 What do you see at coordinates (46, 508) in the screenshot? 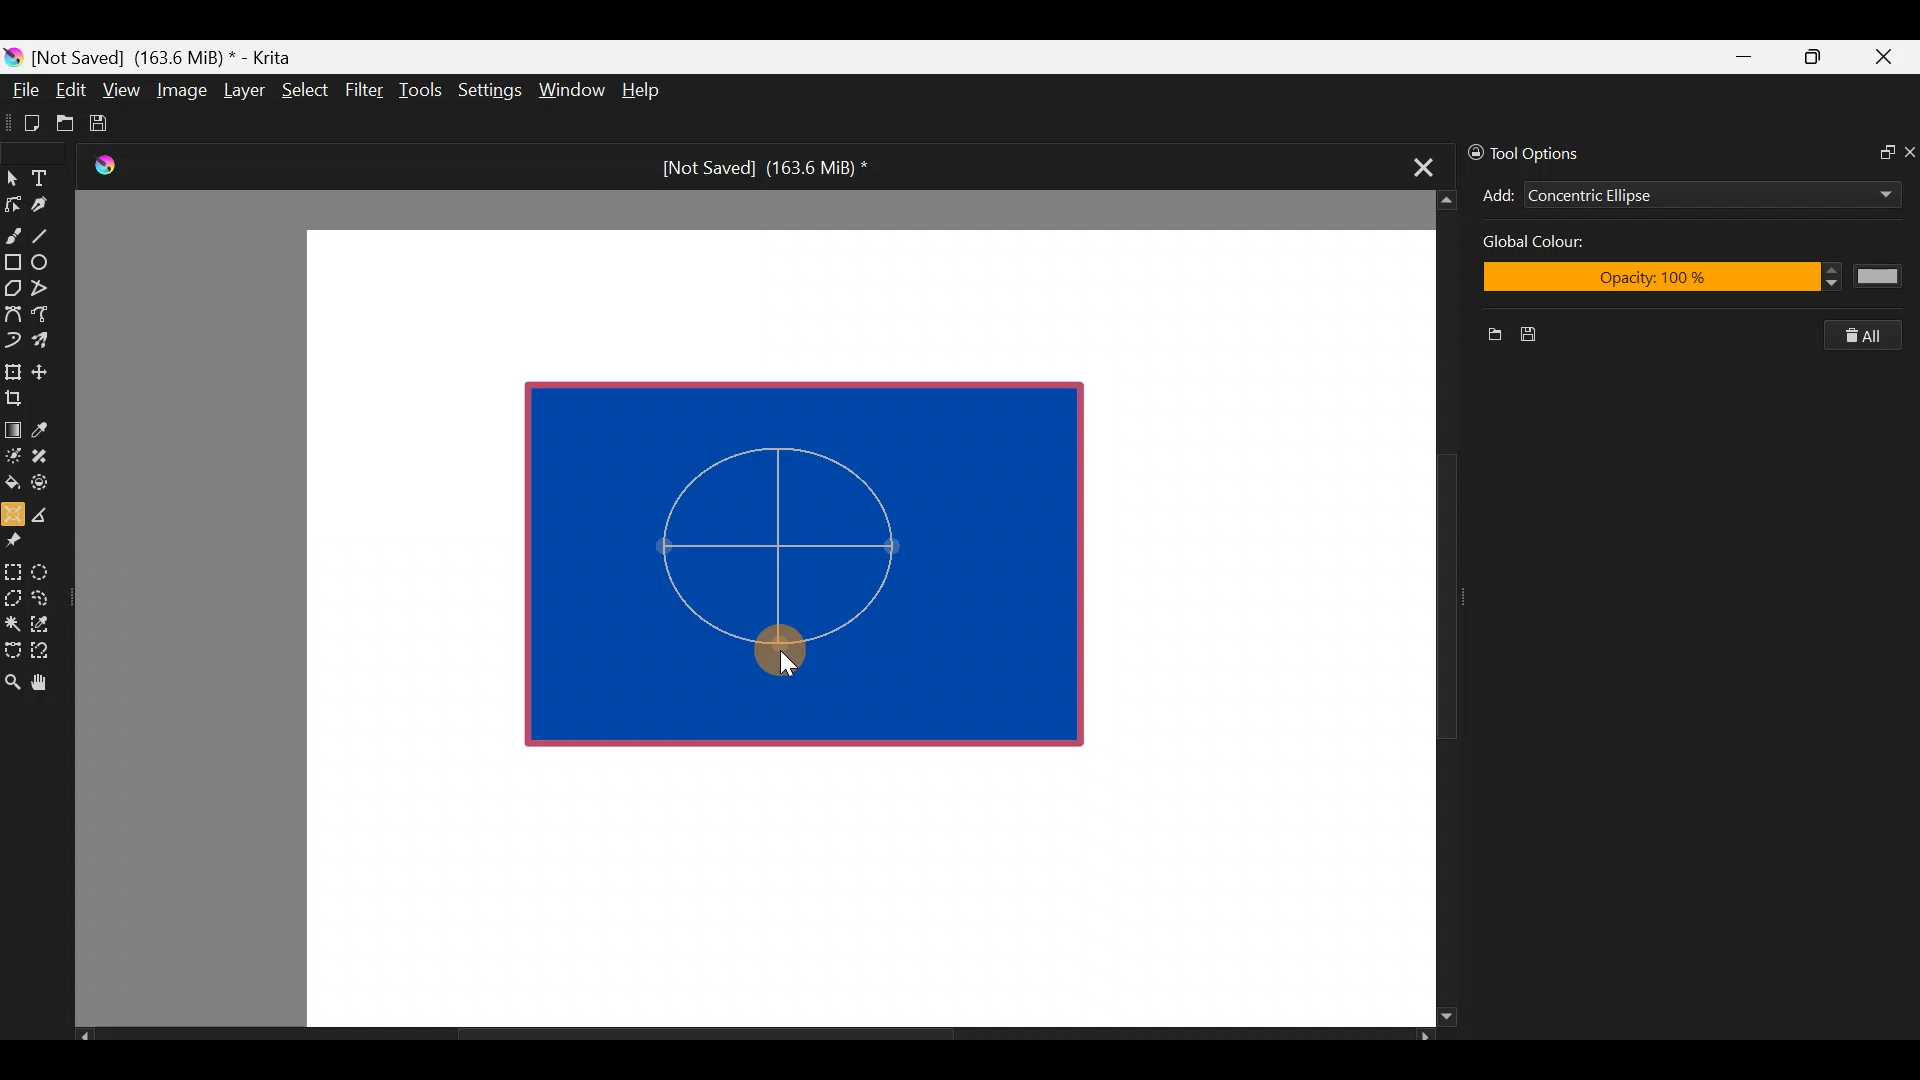
I see `Measure the distance between two points` at bounding box center [46, 508].